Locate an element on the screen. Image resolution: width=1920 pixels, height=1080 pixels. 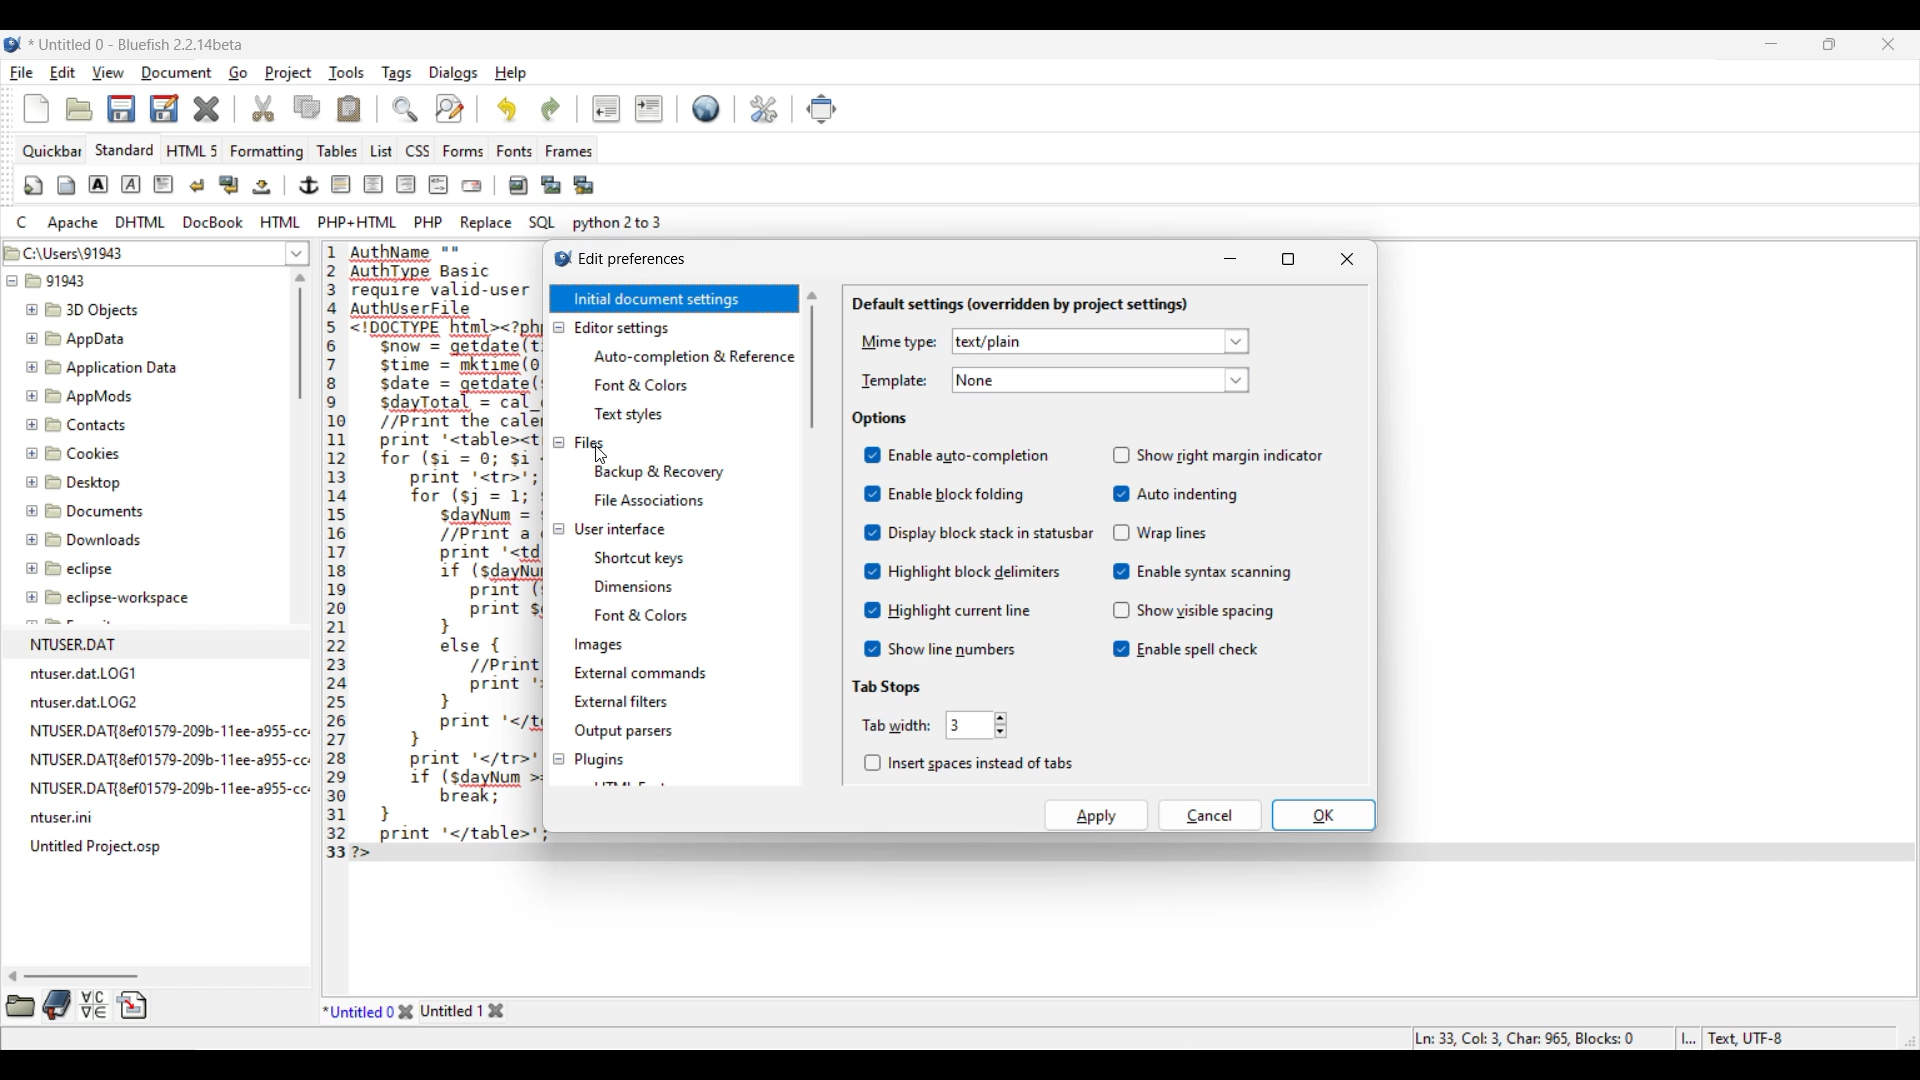
Indicates tab width  is located at coordinates (897, 725).